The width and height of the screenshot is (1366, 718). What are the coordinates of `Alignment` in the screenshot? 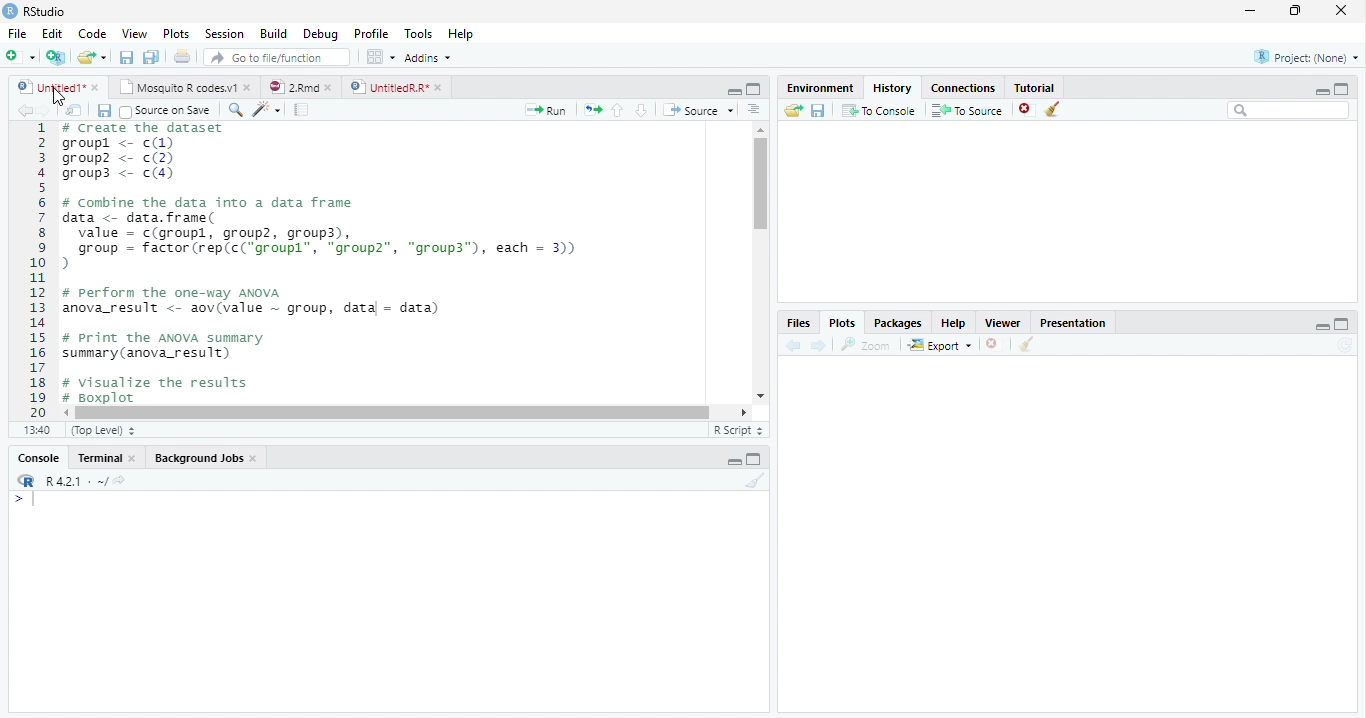 It's located at (753, 111).